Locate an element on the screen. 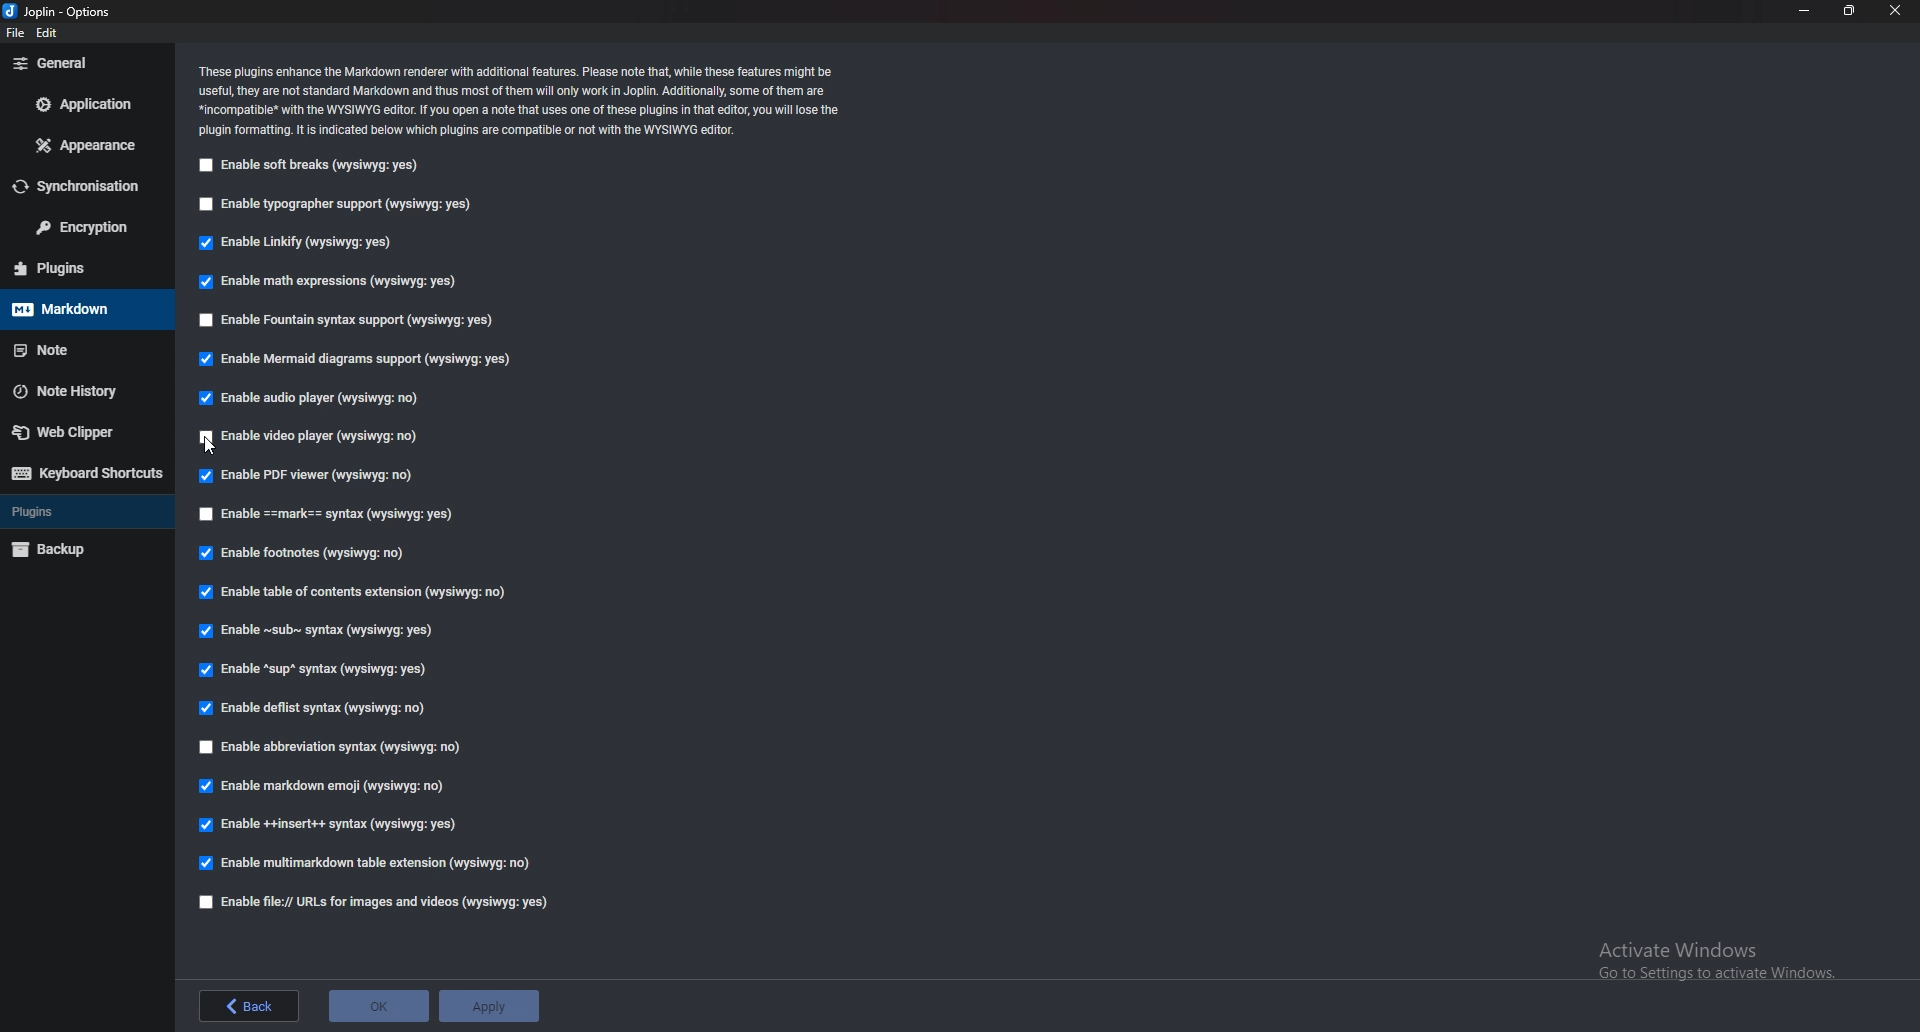 Image resolution: width=1920 pixels, height=1032 pixels. enable abbreviation syntax is located at coordinates (347, 750).